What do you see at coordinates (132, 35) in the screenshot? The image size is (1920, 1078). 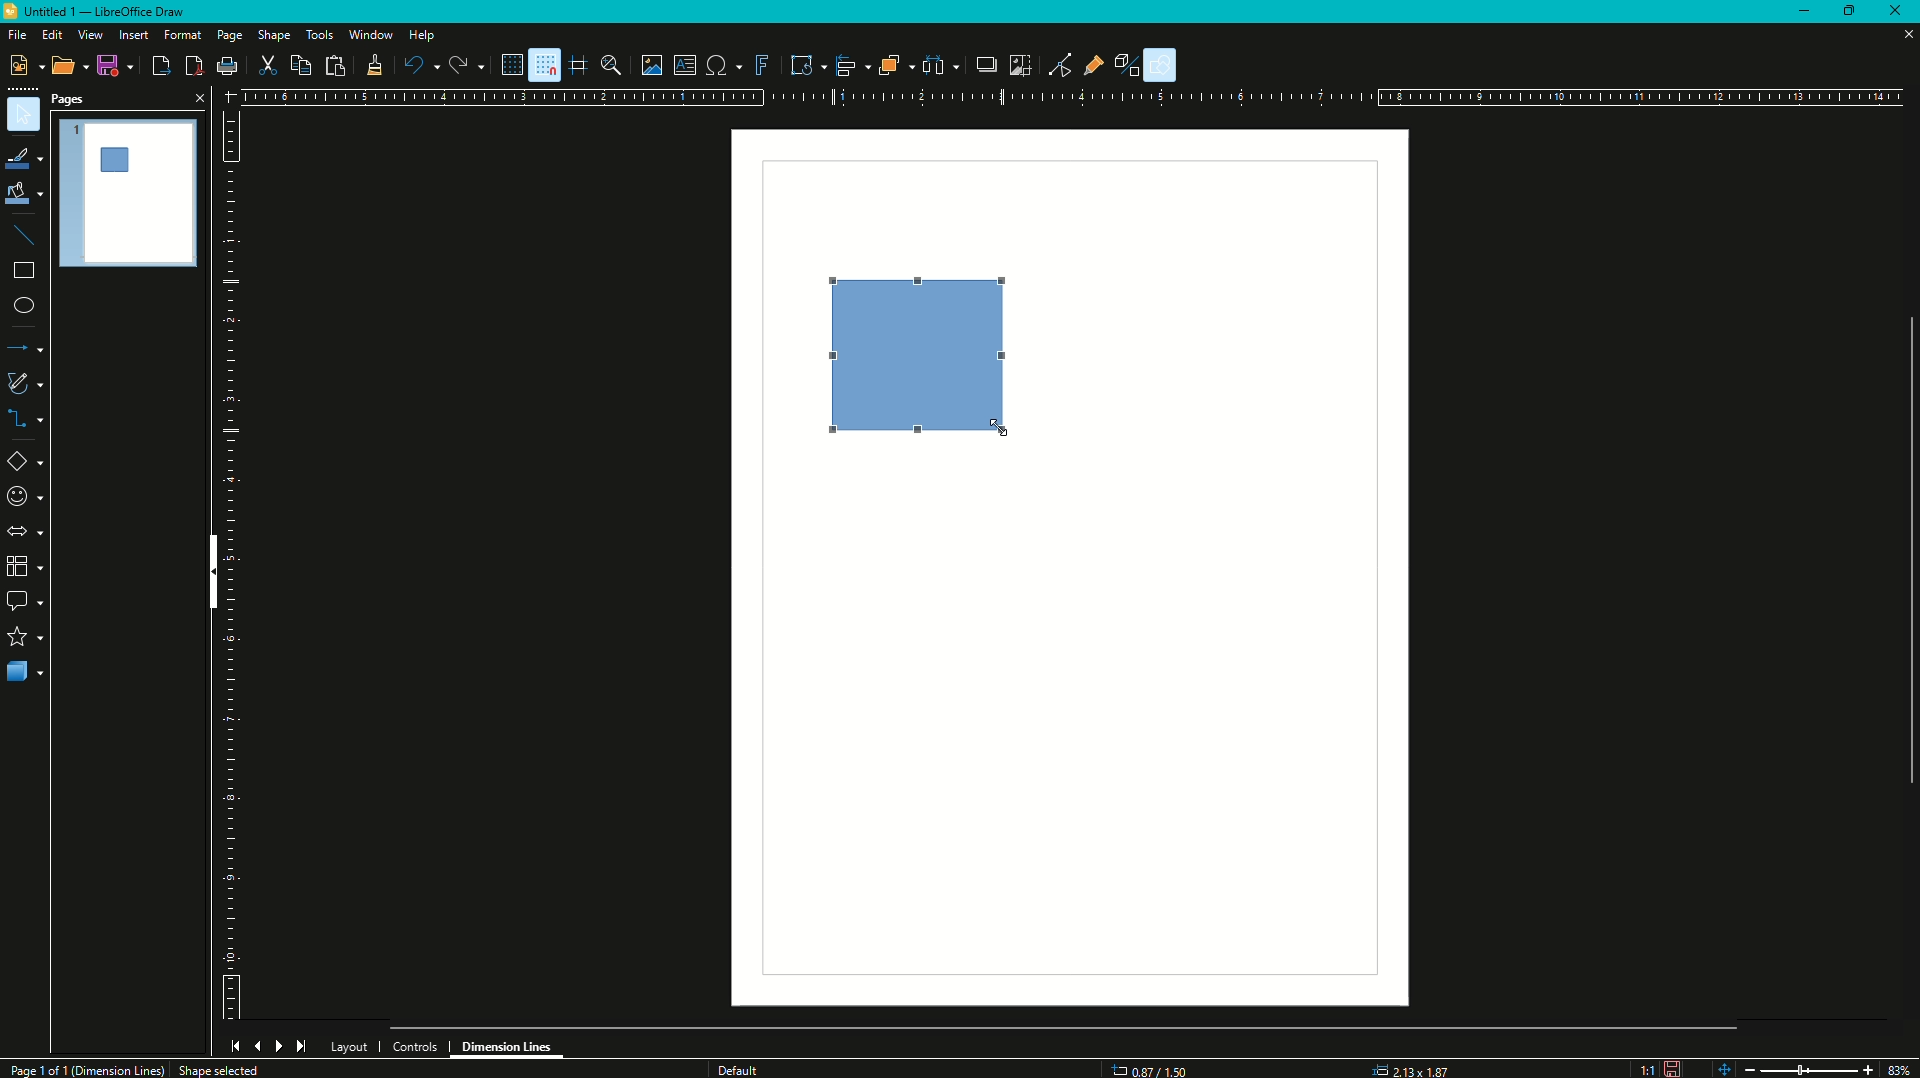 I see `Insert` at bounding box center [132, 35].